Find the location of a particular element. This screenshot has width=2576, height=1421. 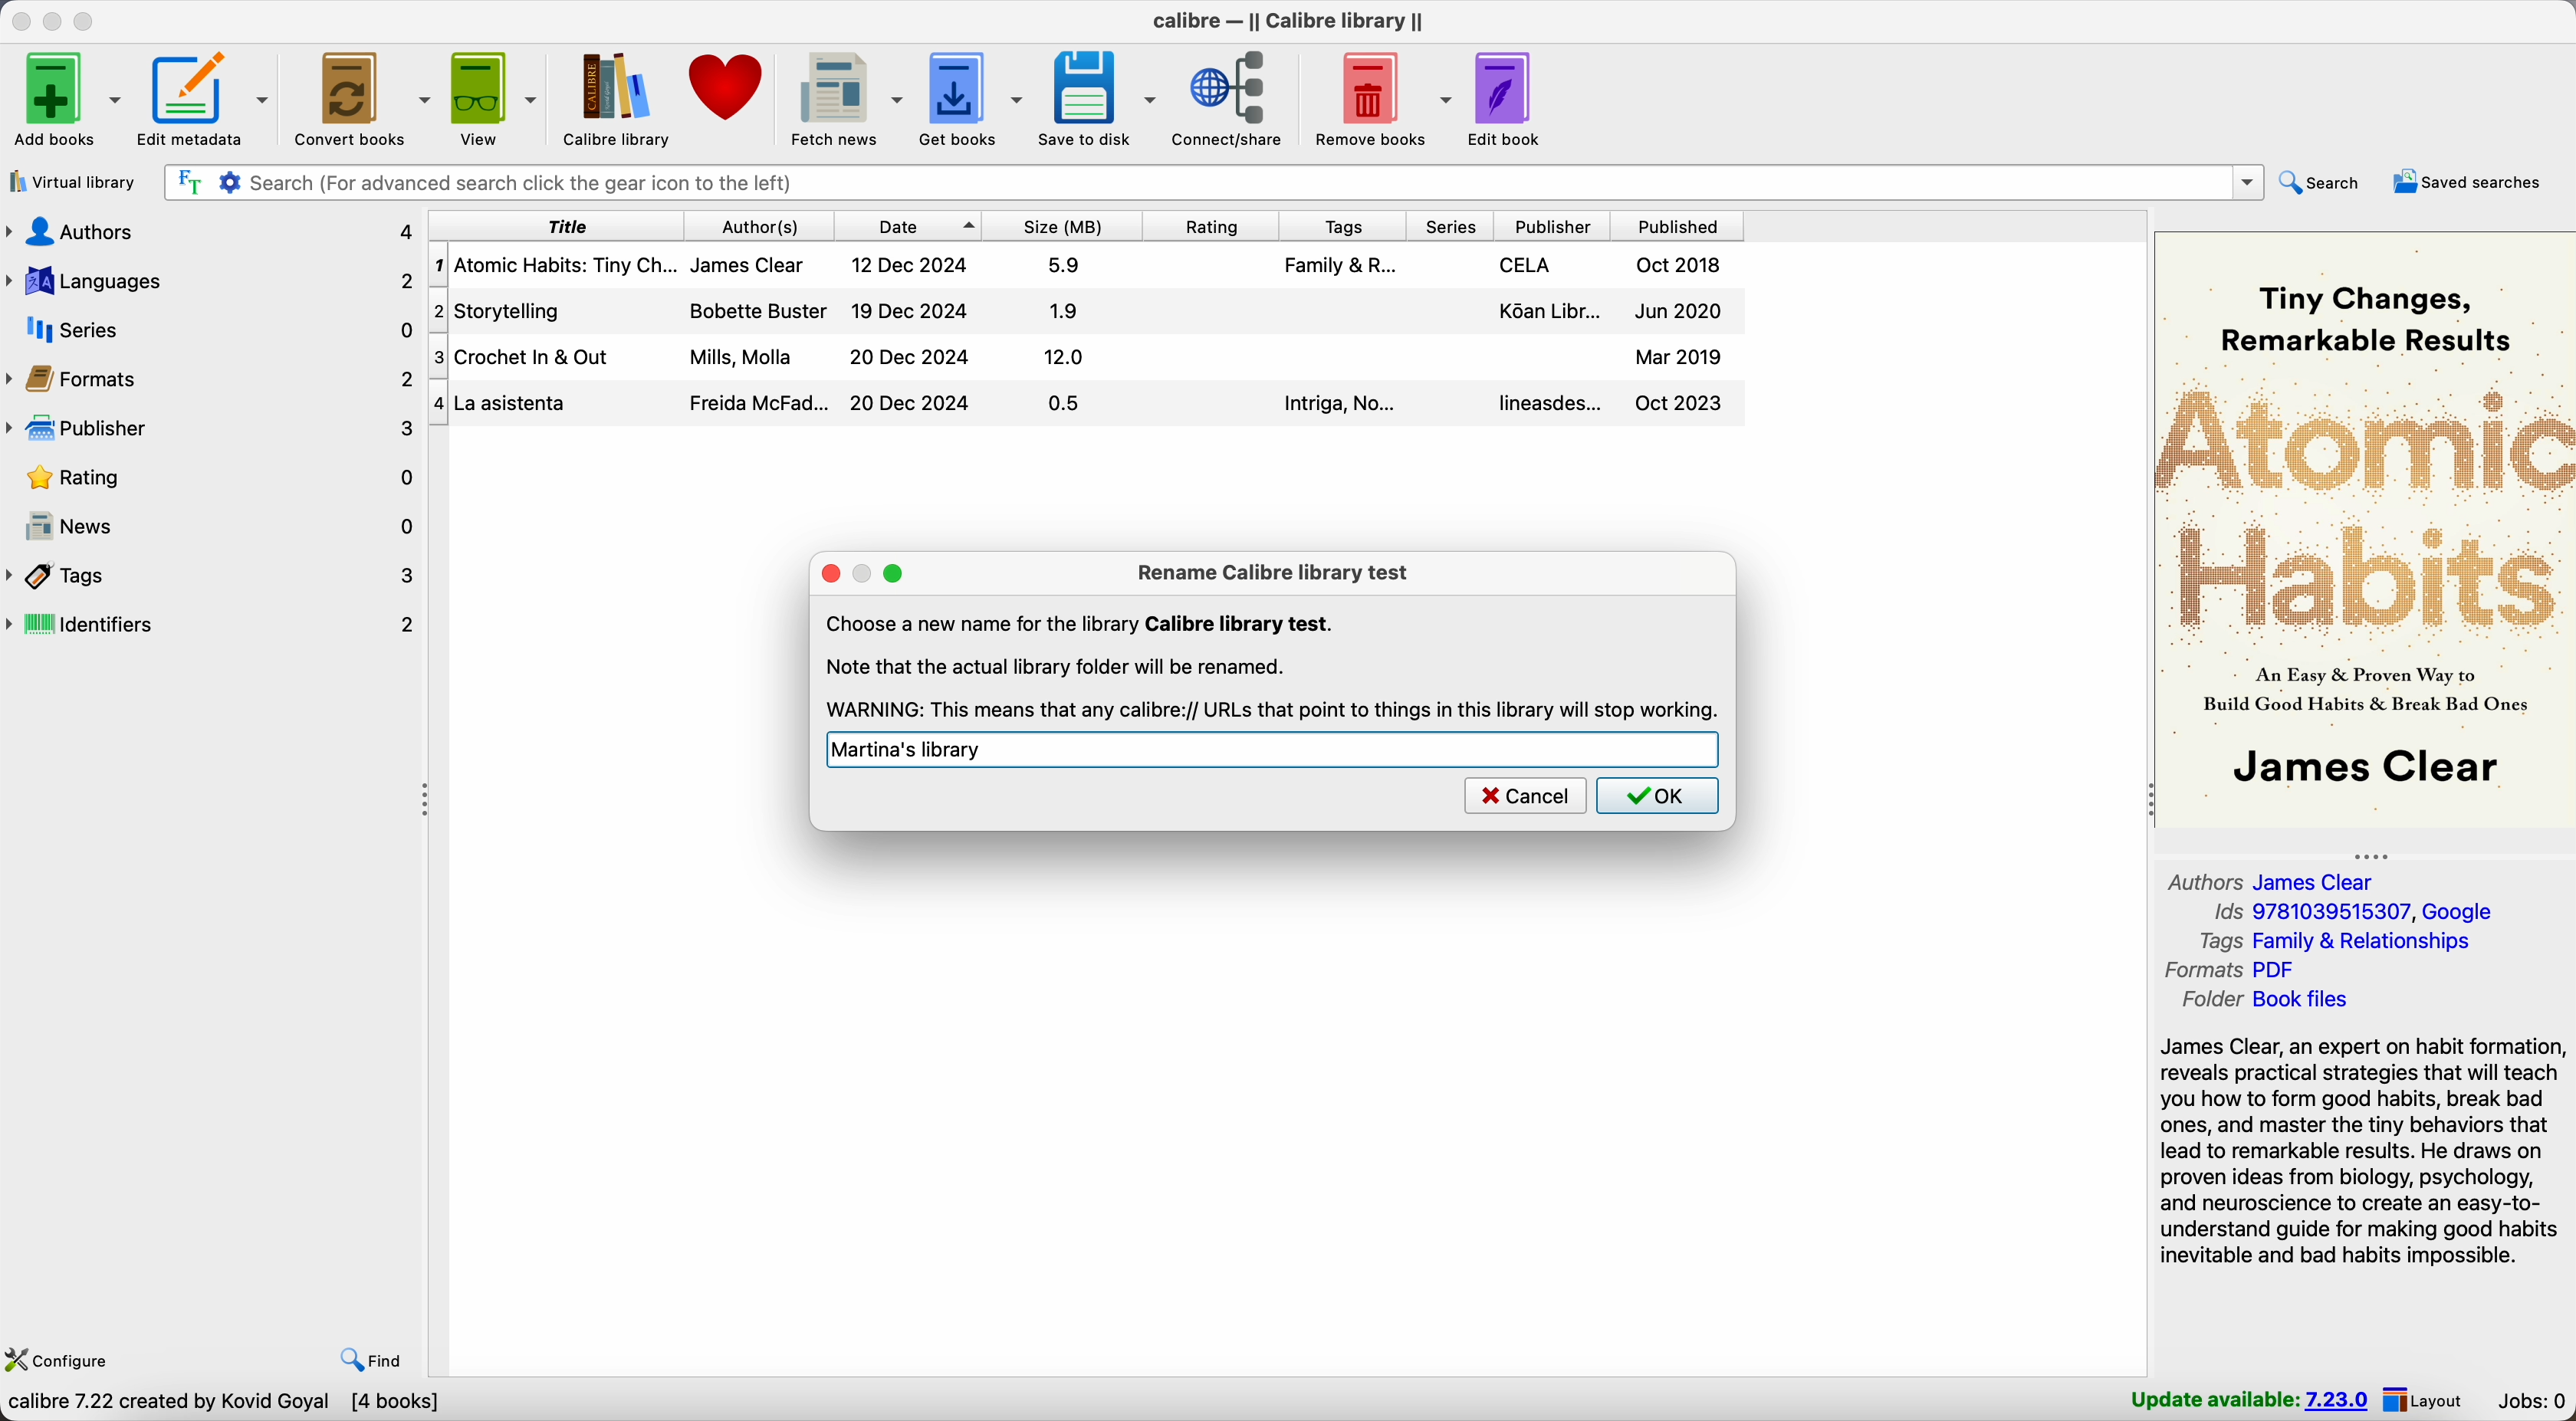

saved searches is located at coordinates (2468, 183).